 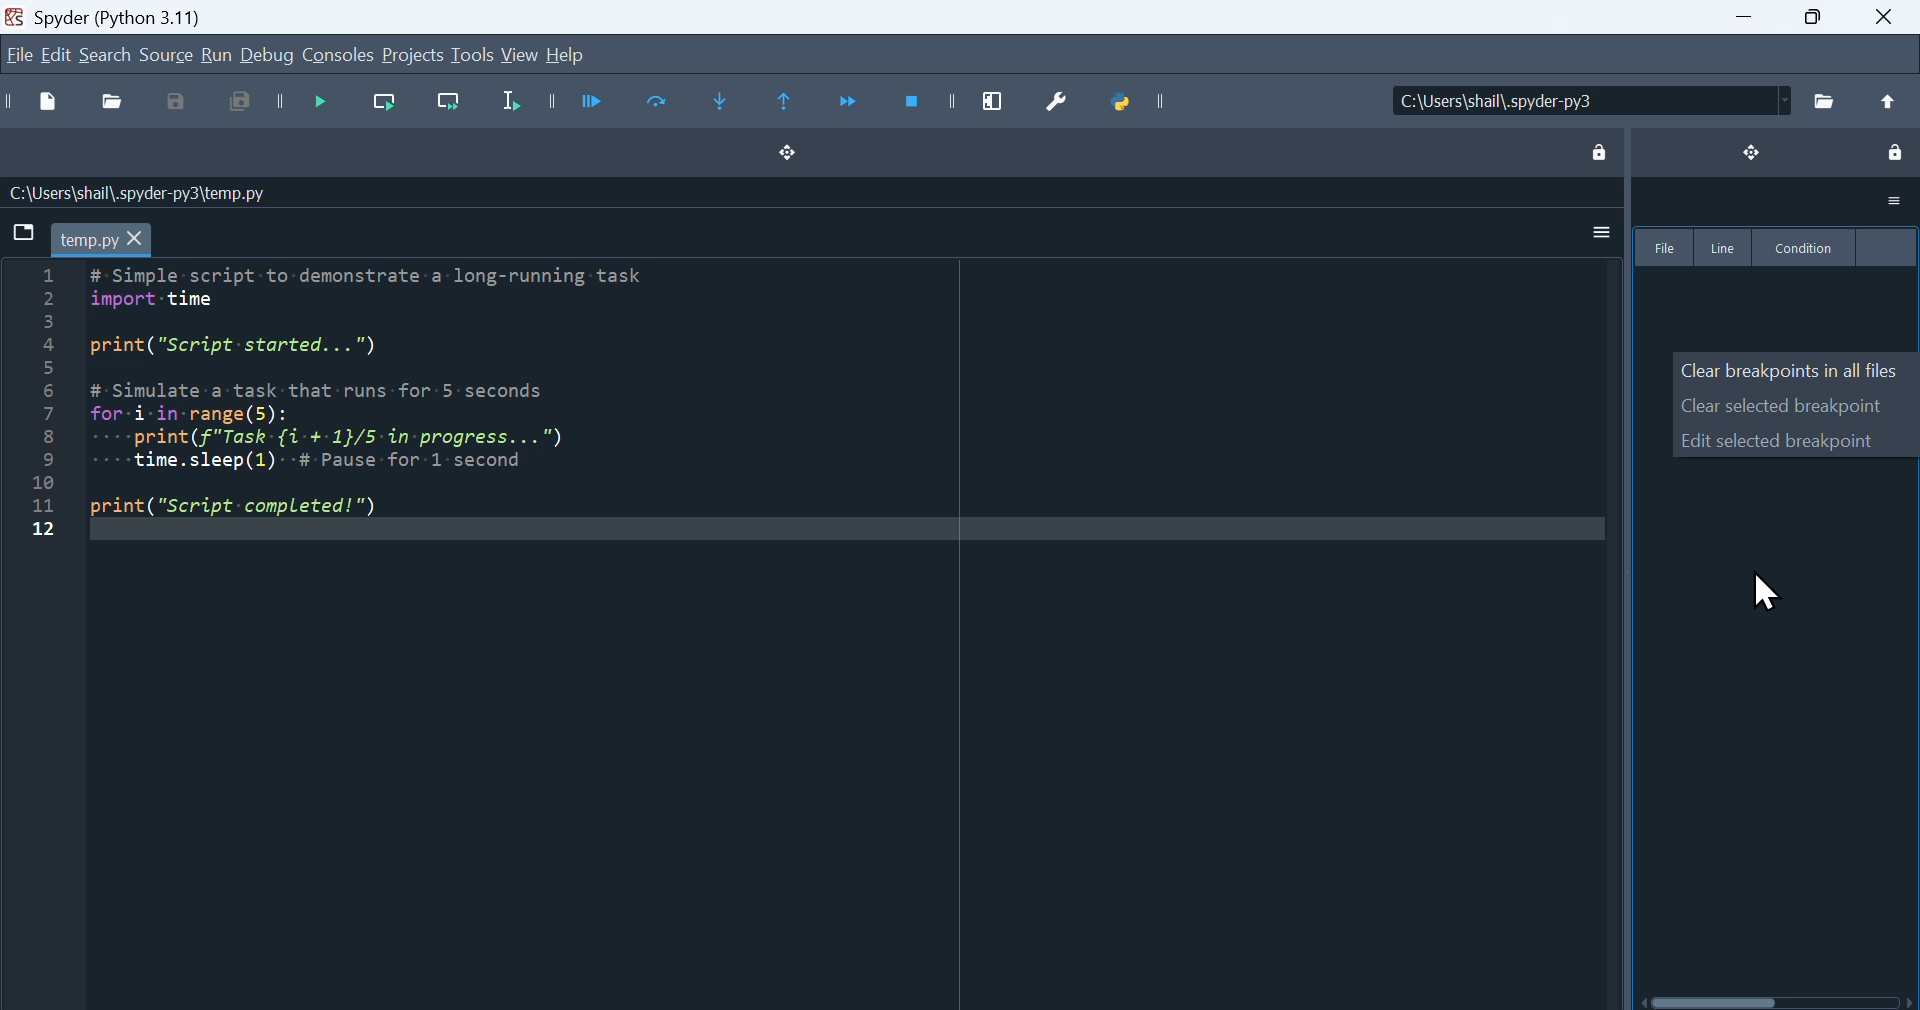 What do you see at coordinates (1729, 23) in the screenshot?
I see `minimize` at bounding box center [1729, 23].